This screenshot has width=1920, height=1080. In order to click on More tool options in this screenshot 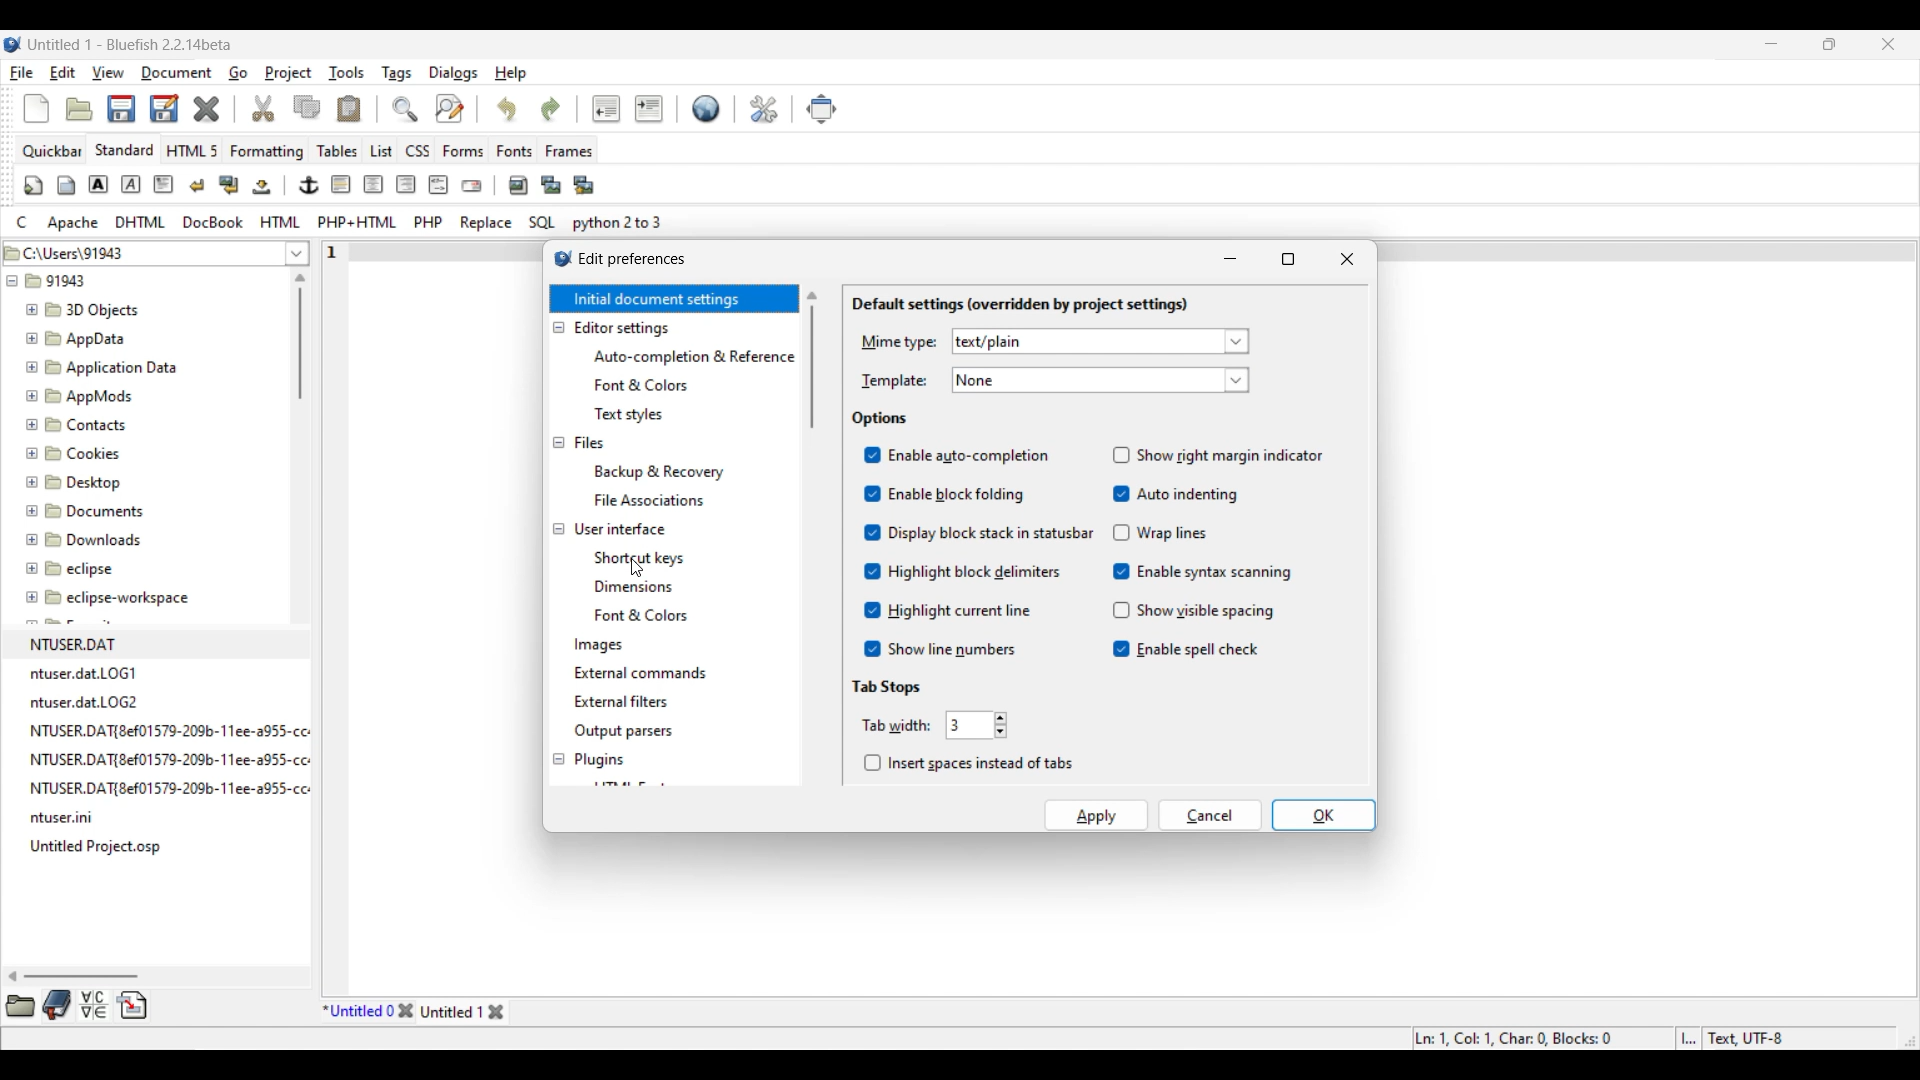, I will do `click(76, 1005)`.